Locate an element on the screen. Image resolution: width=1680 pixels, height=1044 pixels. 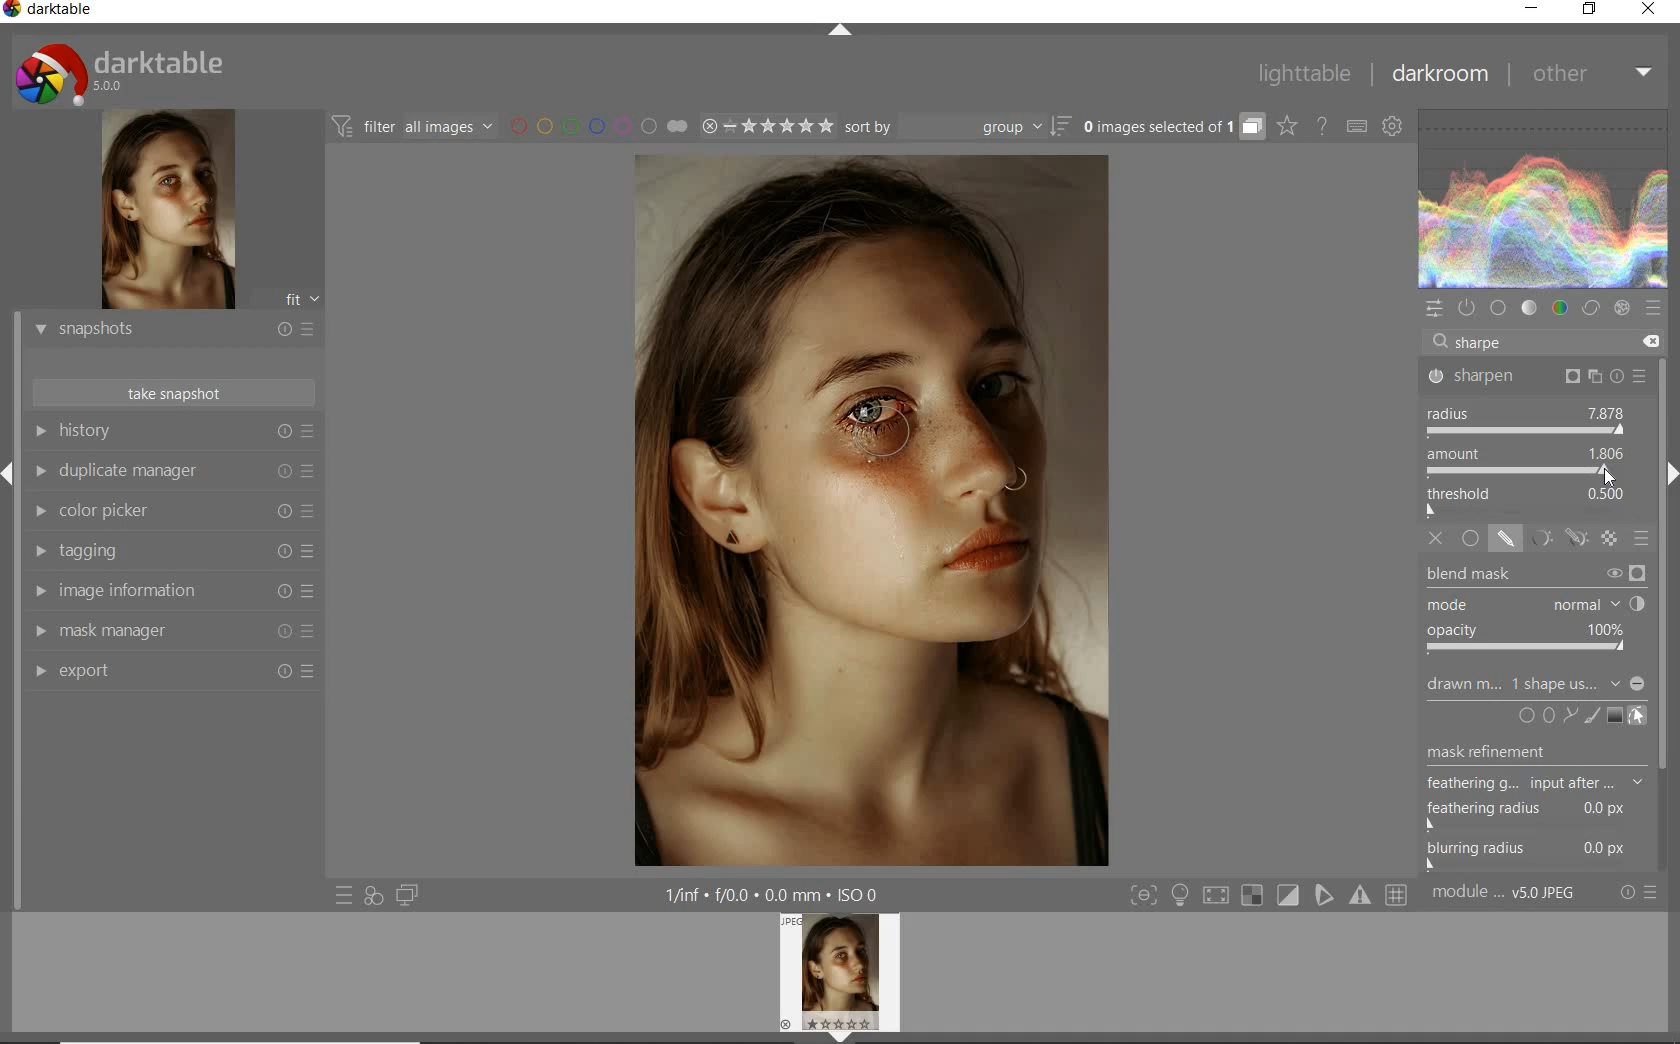
BLEND MASK is located at coordinates (1536, 576).